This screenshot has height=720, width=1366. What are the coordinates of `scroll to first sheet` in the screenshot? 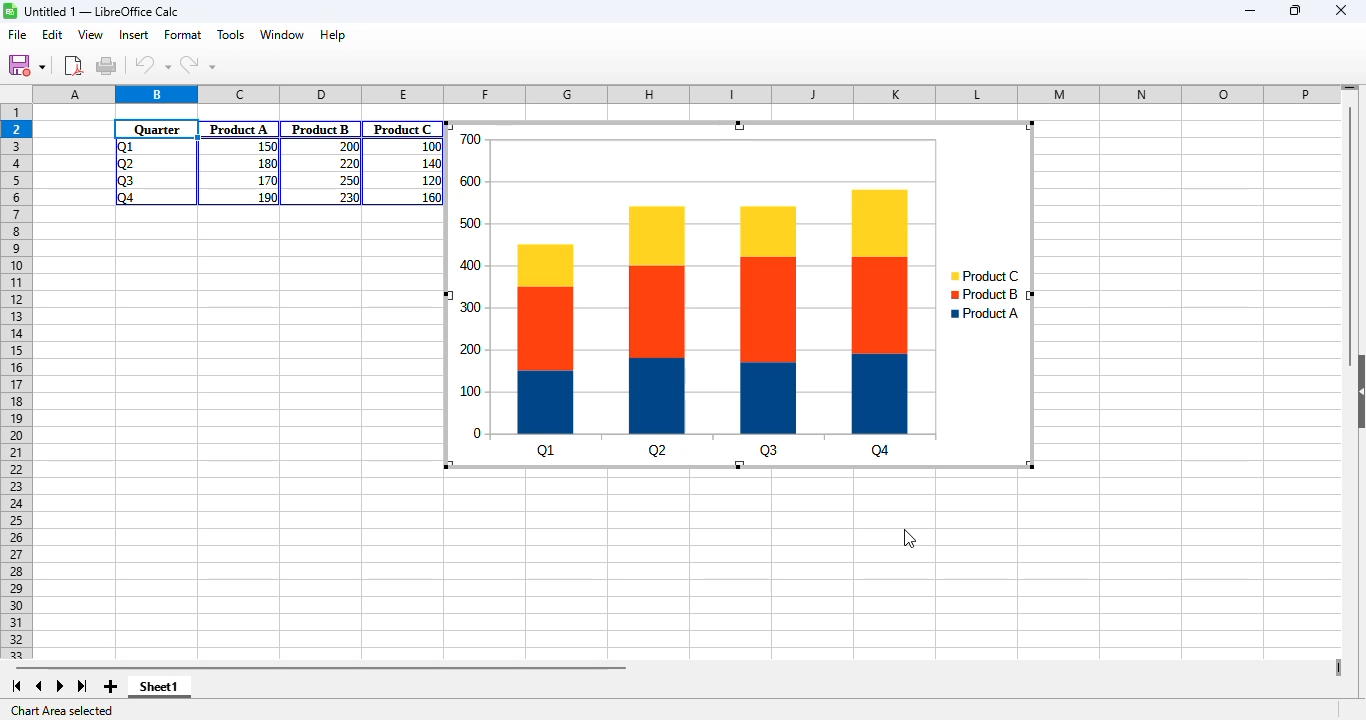 It's located at (16, 686).